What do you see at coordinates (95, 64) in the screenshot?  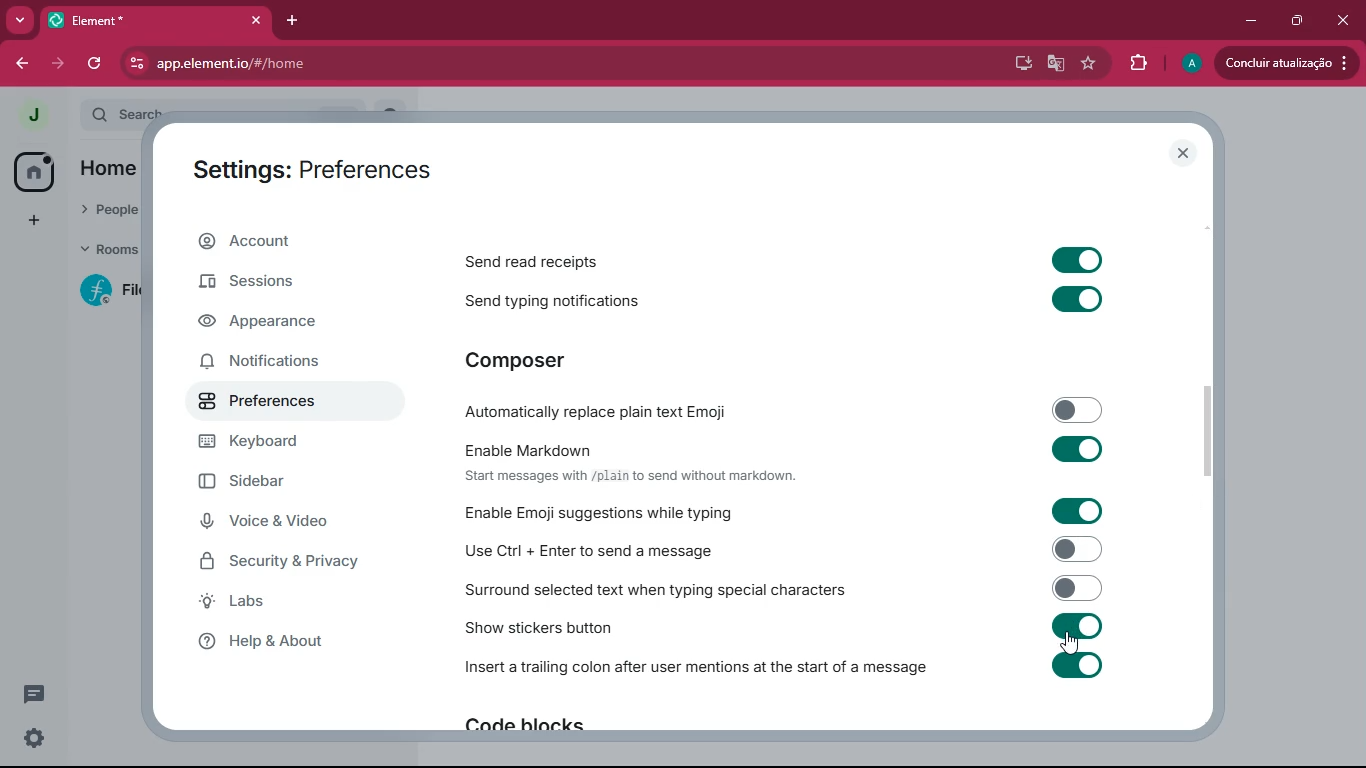 I see `refresh` at bounding box center [95, 64].